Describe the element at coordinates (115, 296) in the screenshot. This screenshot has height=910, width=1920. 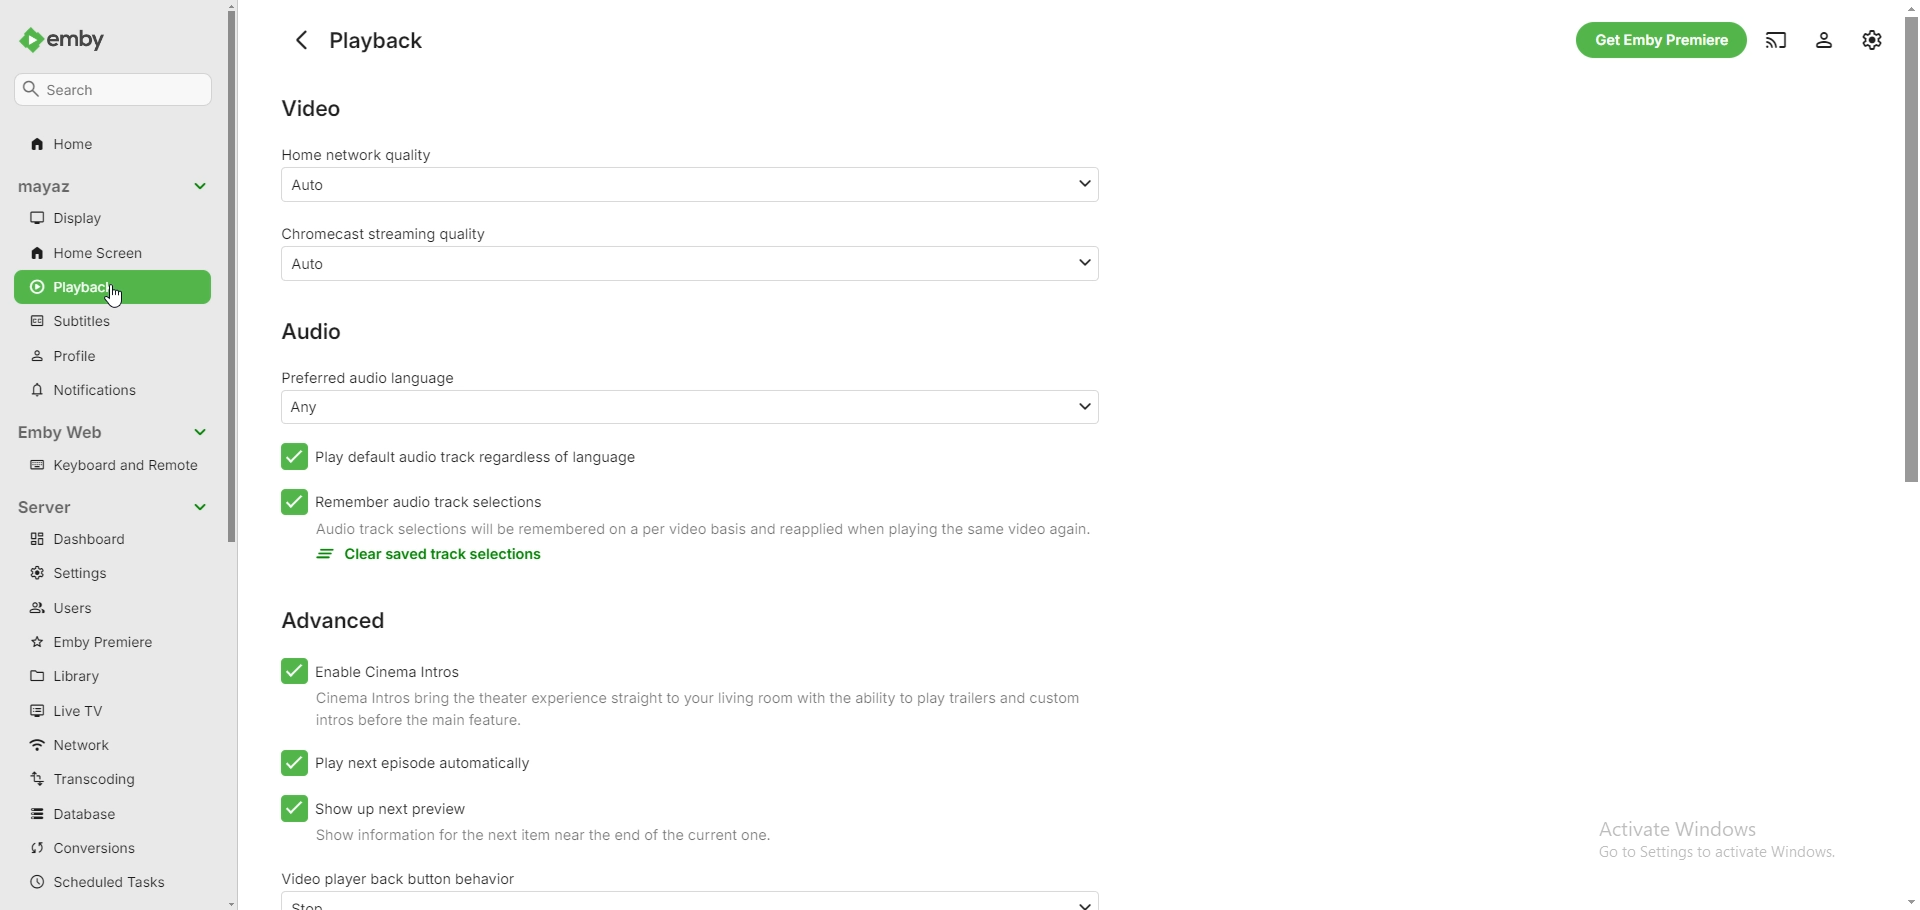
I see `cursor` at that location.